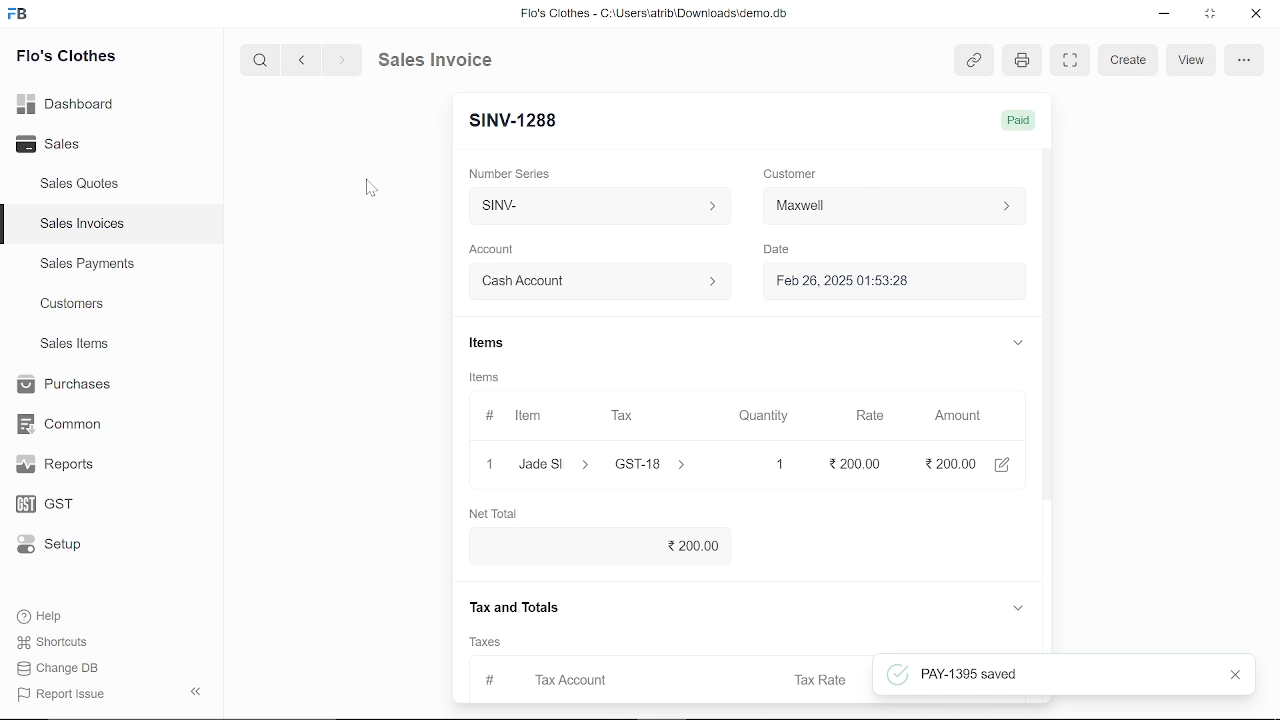  Describe the element at coordinates (485, 345) in the screenshot. I see `Items` at that location.